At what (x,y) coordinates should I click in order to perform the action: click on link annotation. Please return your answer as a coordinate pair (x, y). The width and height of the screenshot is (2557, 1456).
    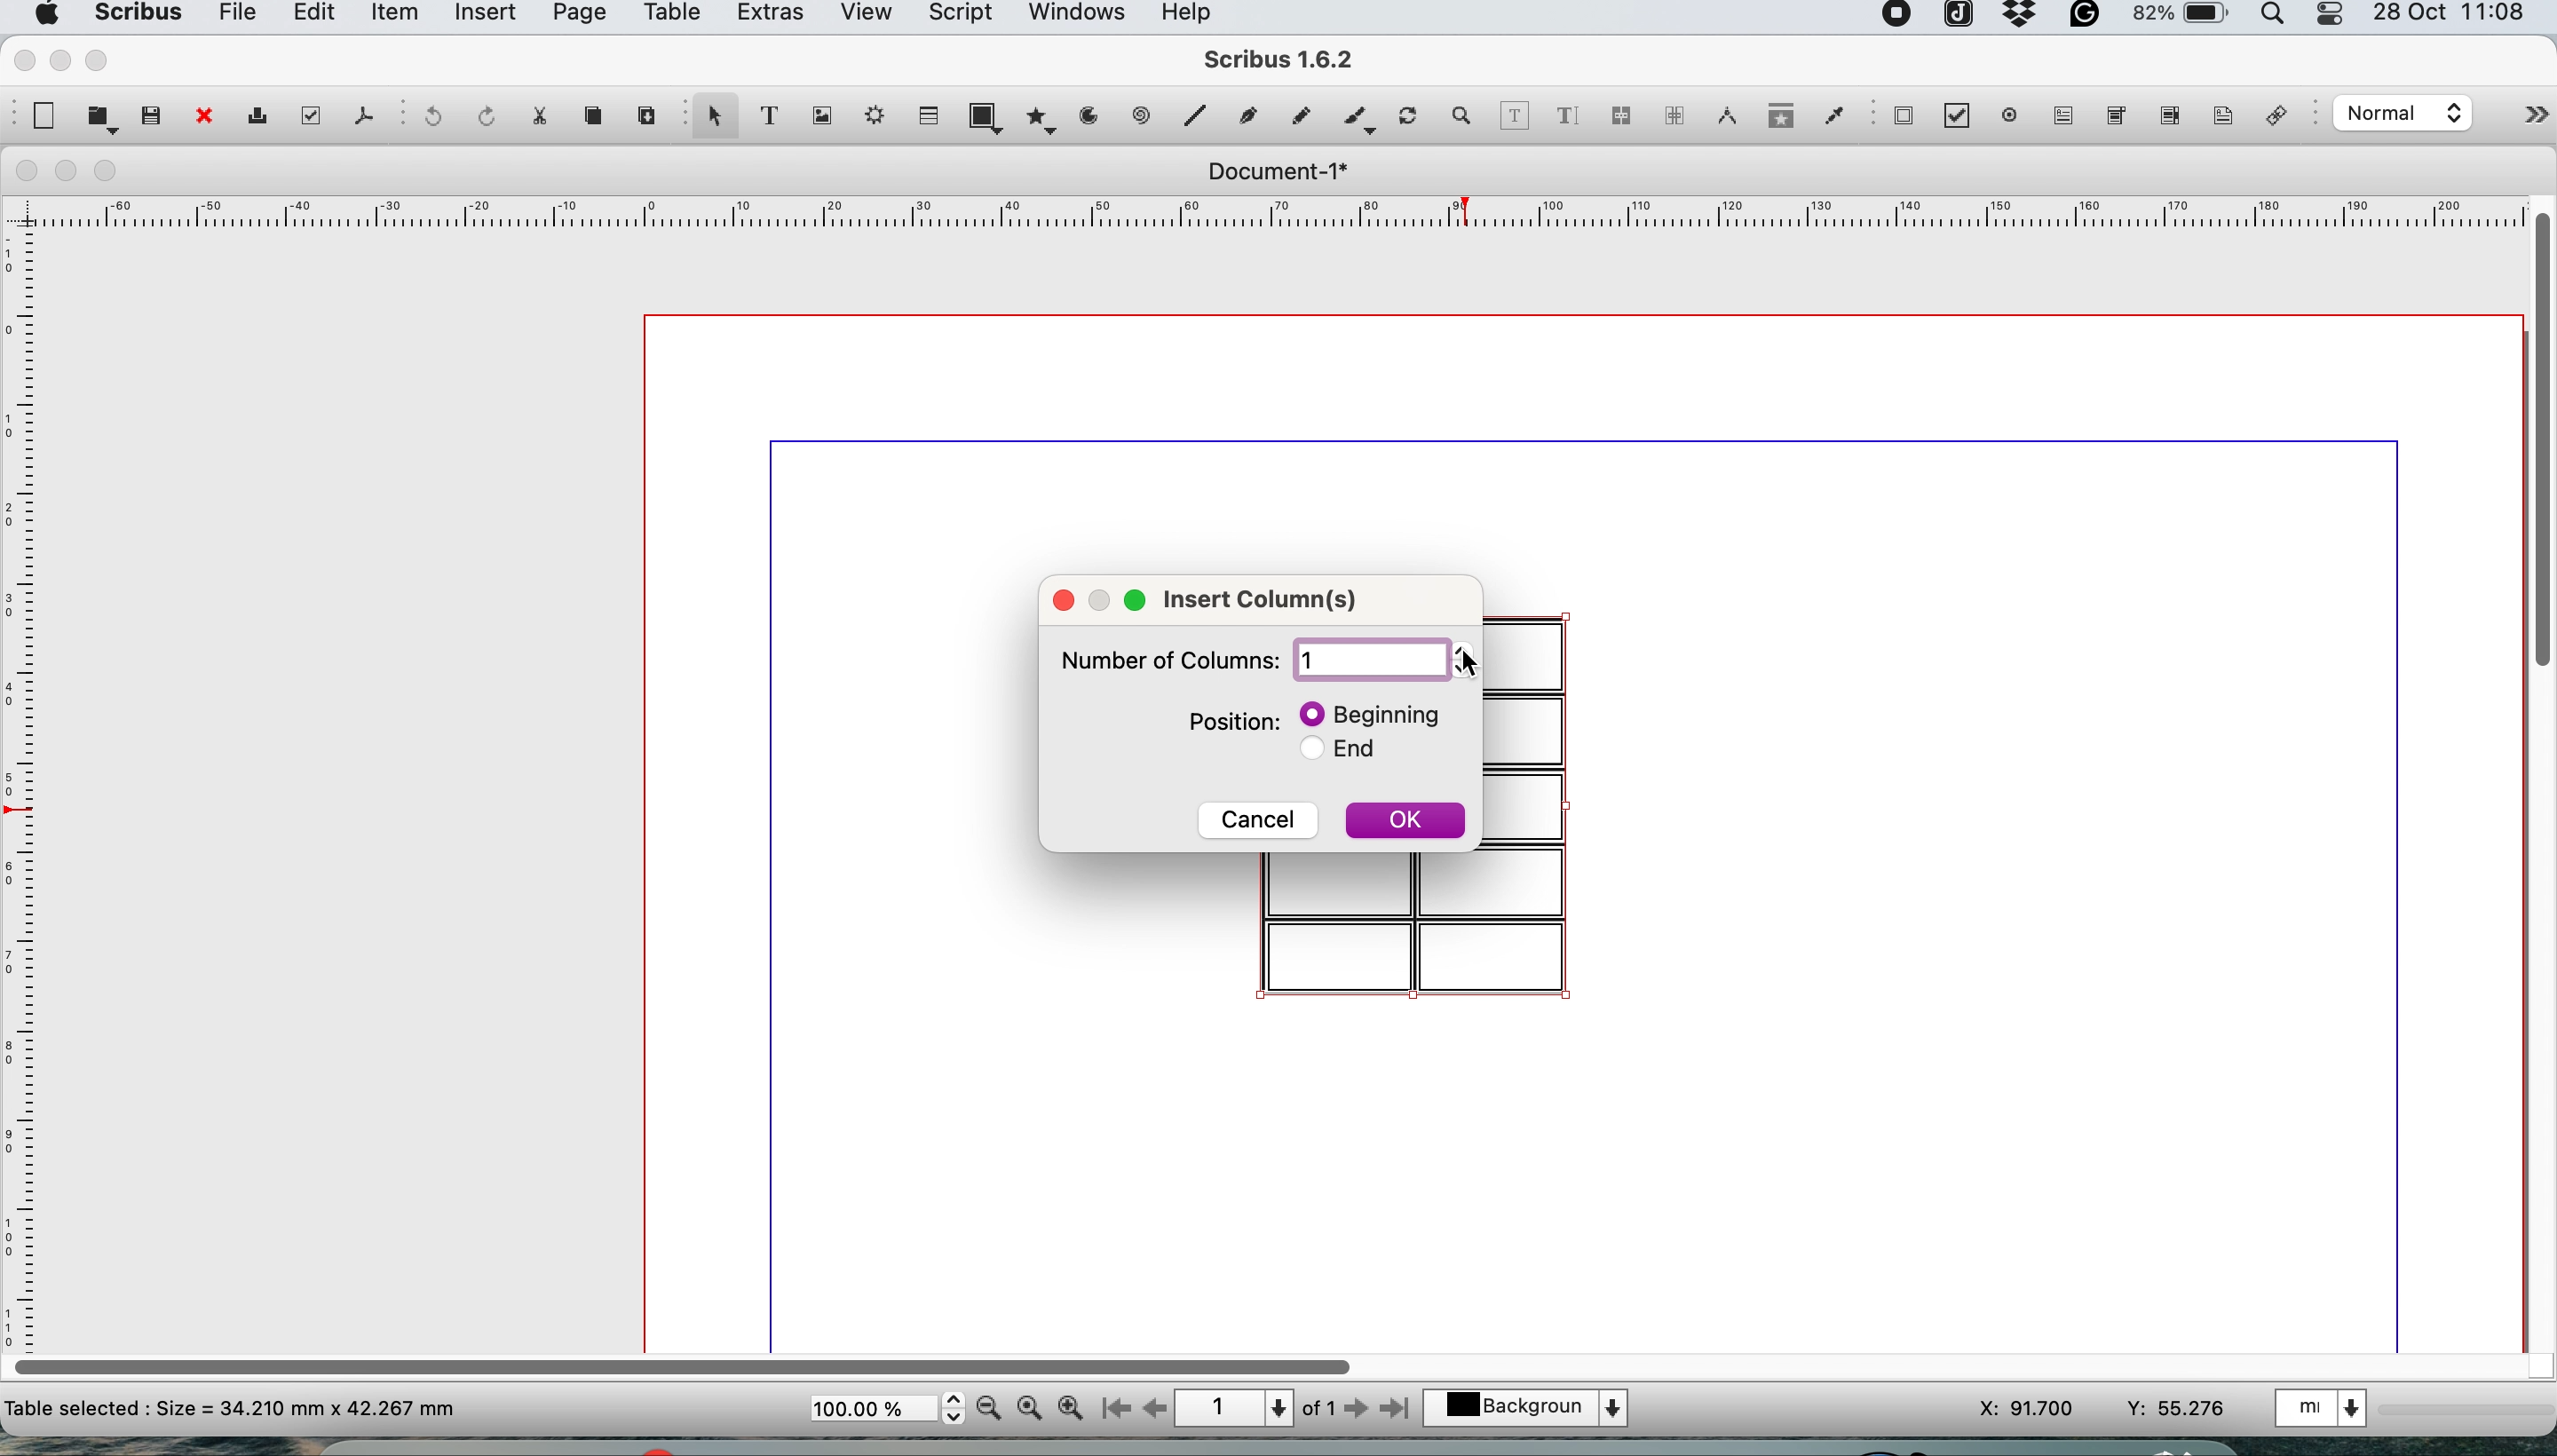
    Looking at the image, I should click on (2282, 118).